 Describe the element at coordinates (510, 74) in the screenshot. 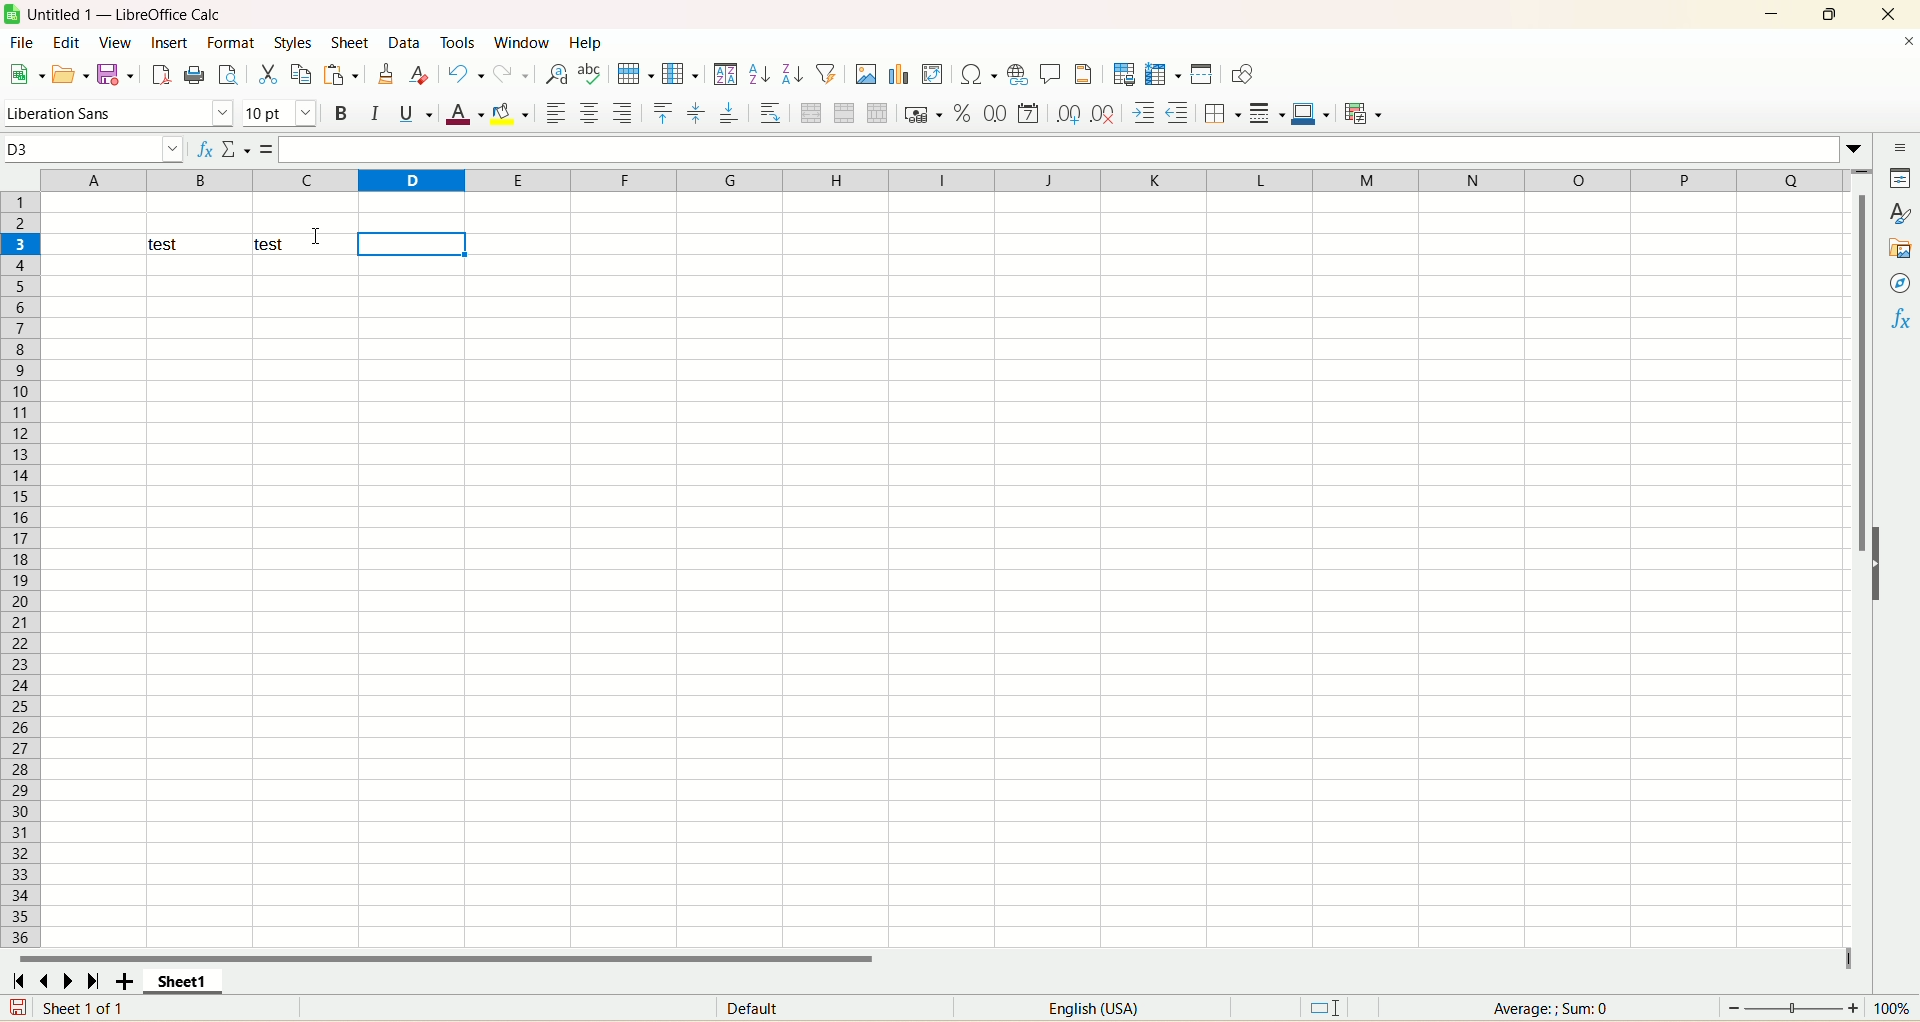

I see `redo` at that location.